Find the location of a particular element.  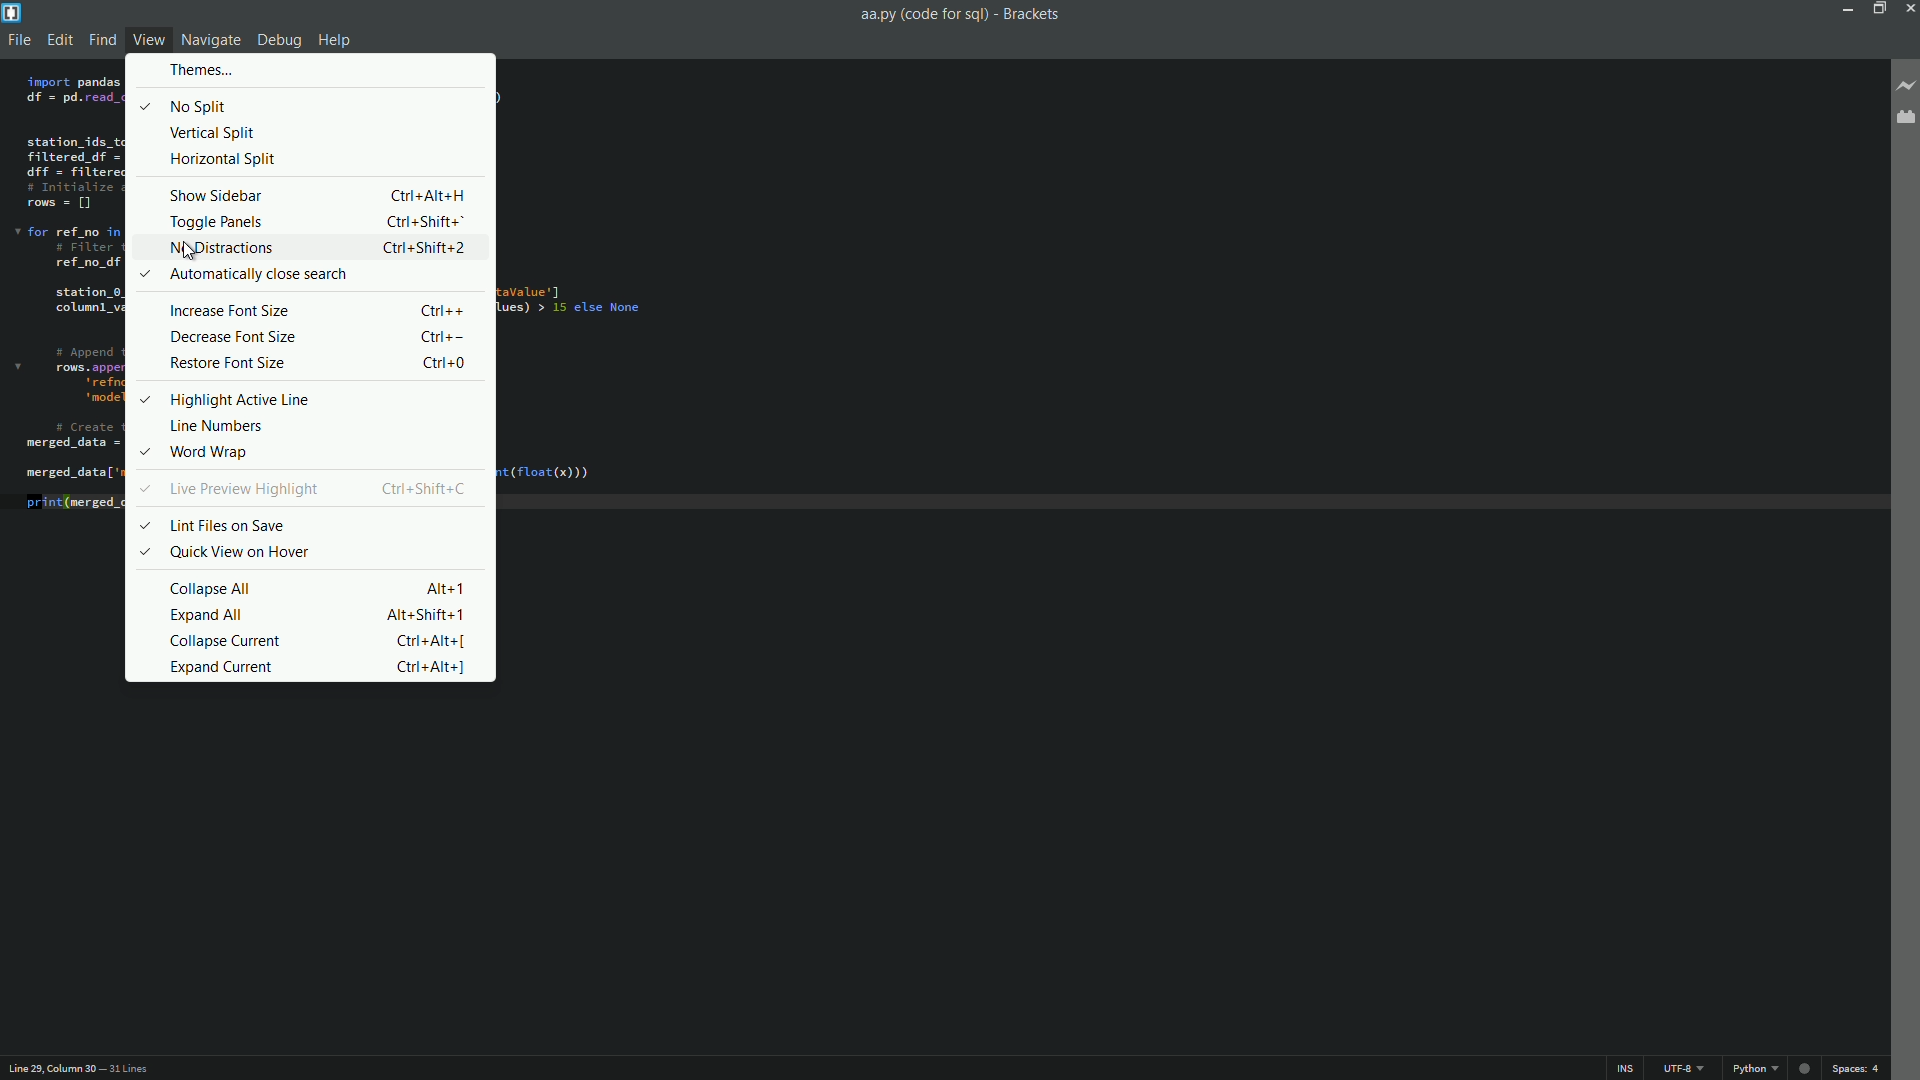

edit menu is located at coordinates (57, 39).